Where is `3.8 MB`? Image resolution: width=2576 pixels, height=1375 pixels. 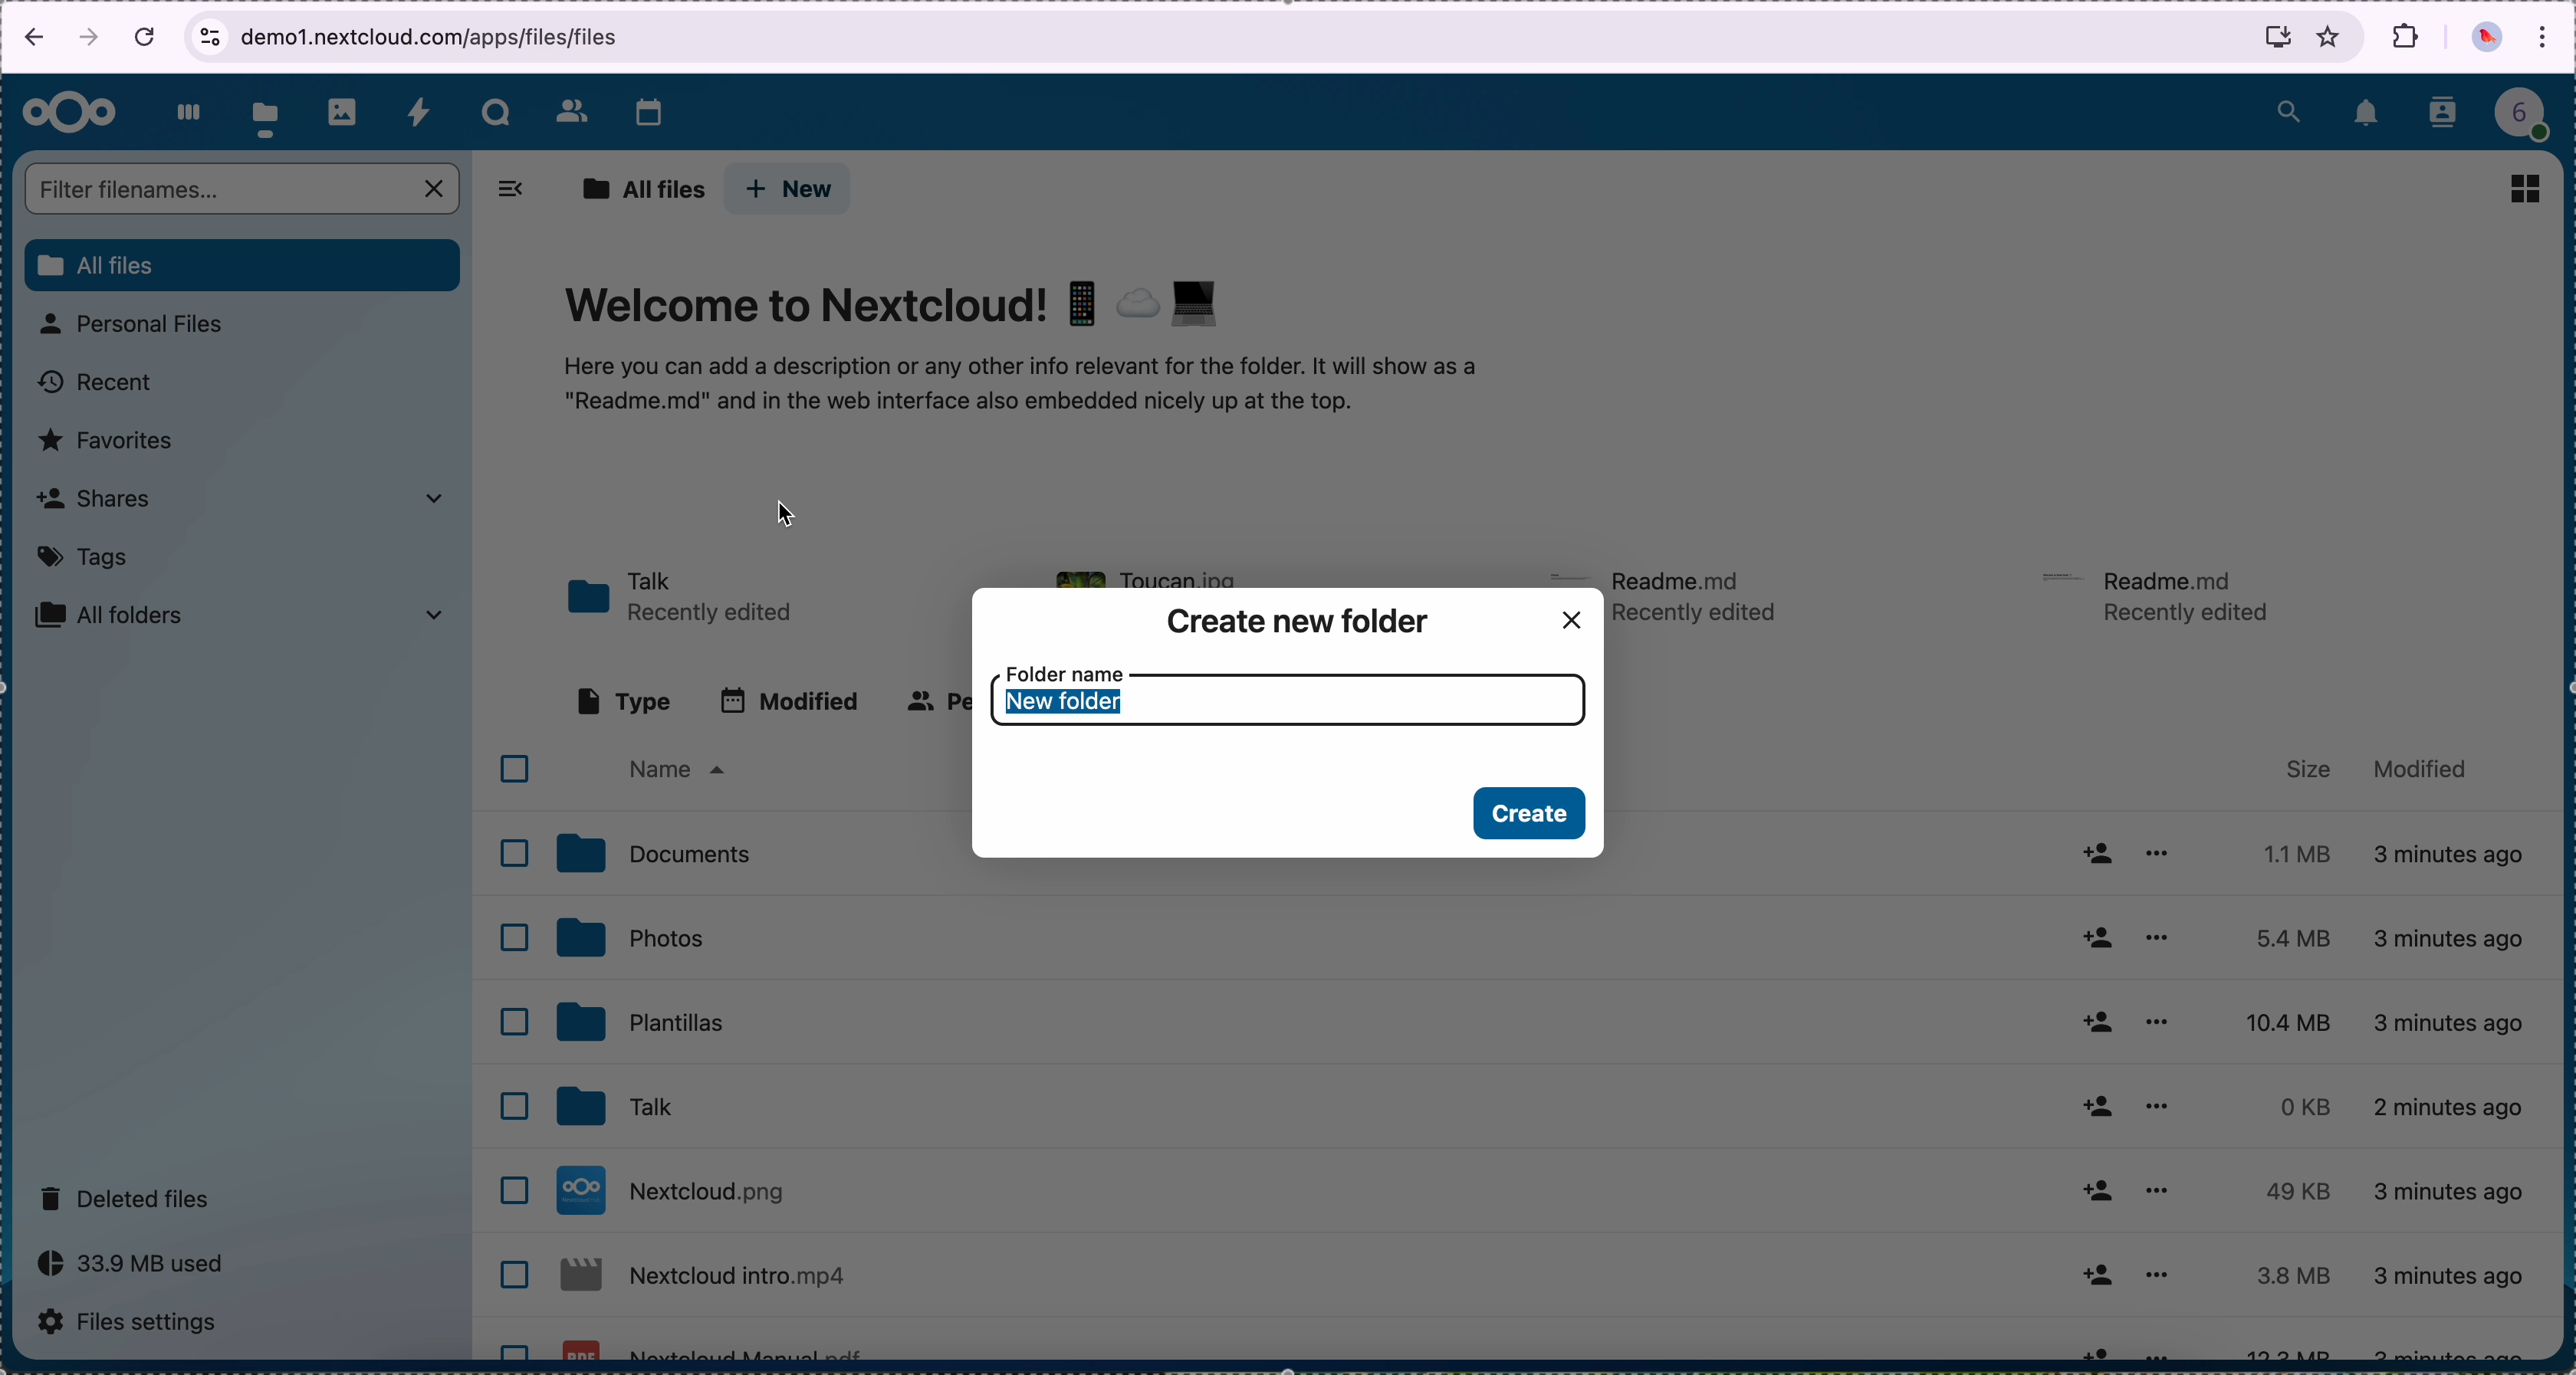
3.8 MB is located at coordinates (2288, 1278).